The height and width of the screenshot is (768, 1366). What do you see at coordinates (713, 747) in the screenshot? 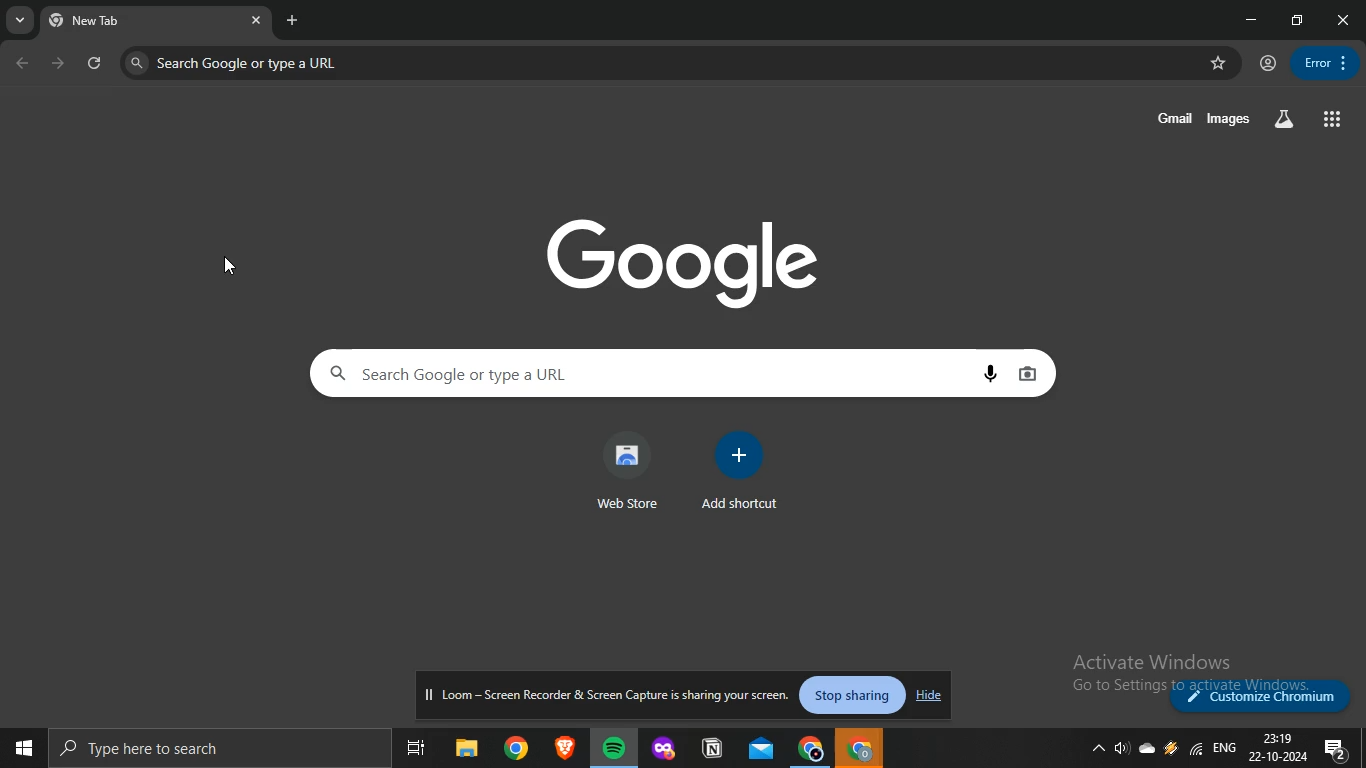
I see `notion` at bounding box center [713, 747].